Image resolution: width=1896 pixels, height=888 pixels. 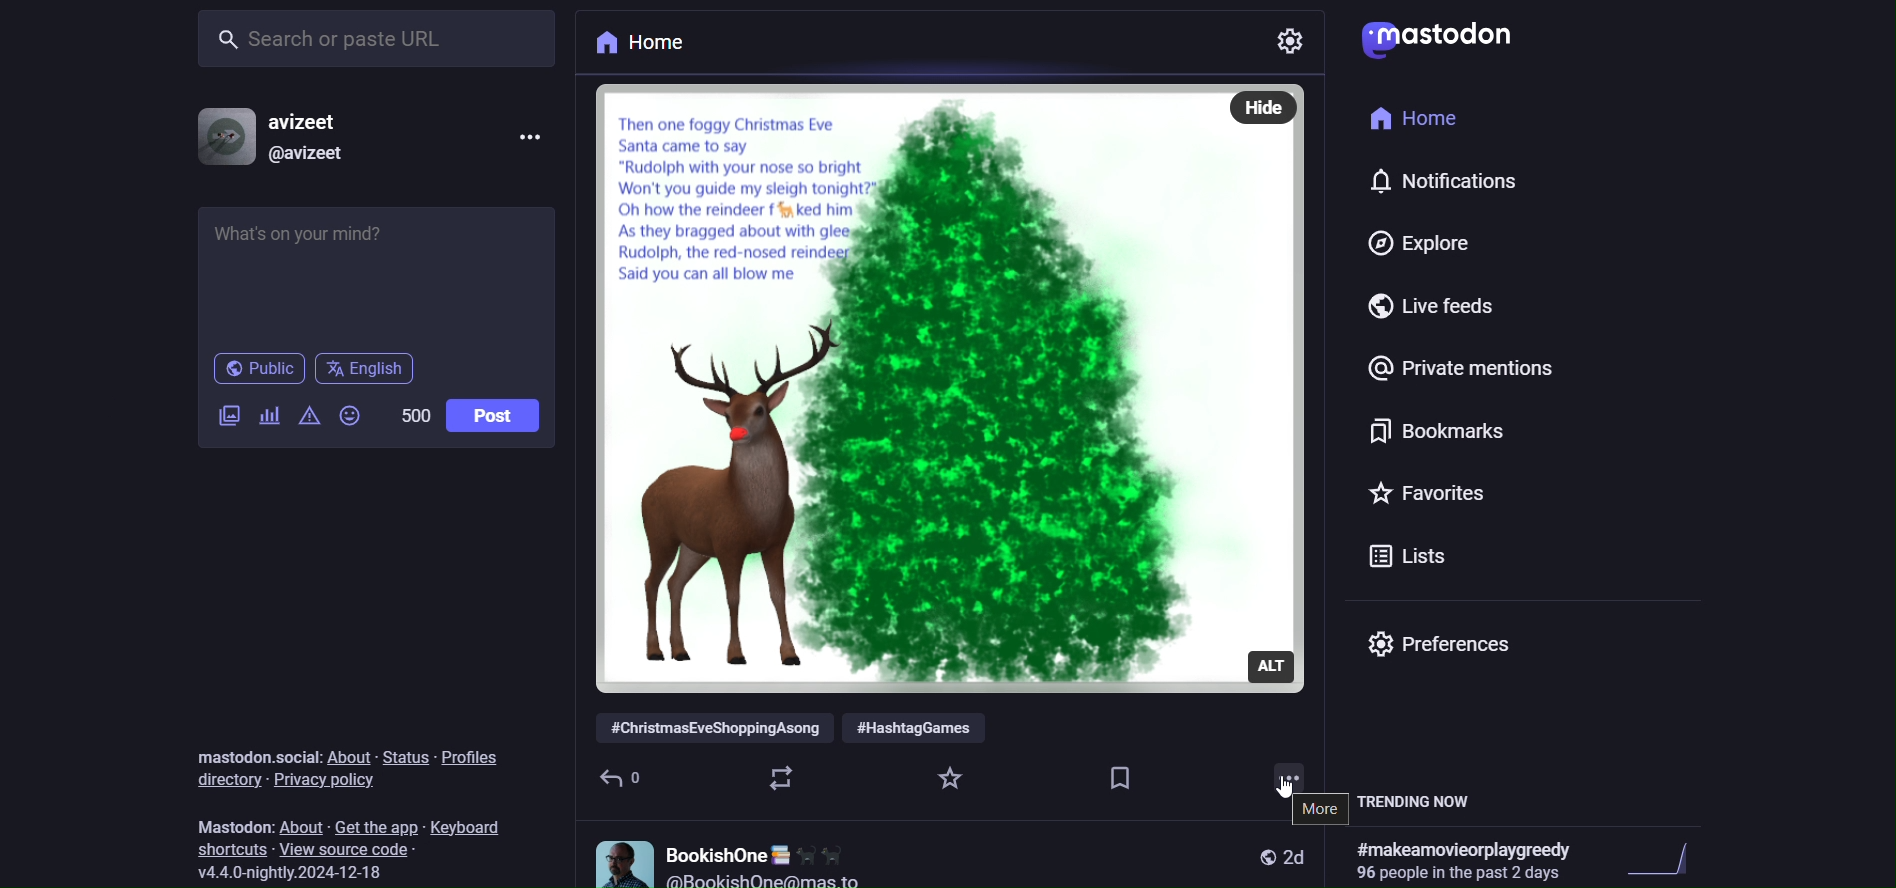 What do you see at coordinates (352, 415) in the screenshot?
I see `emoji` at bounding box center [352, 415].